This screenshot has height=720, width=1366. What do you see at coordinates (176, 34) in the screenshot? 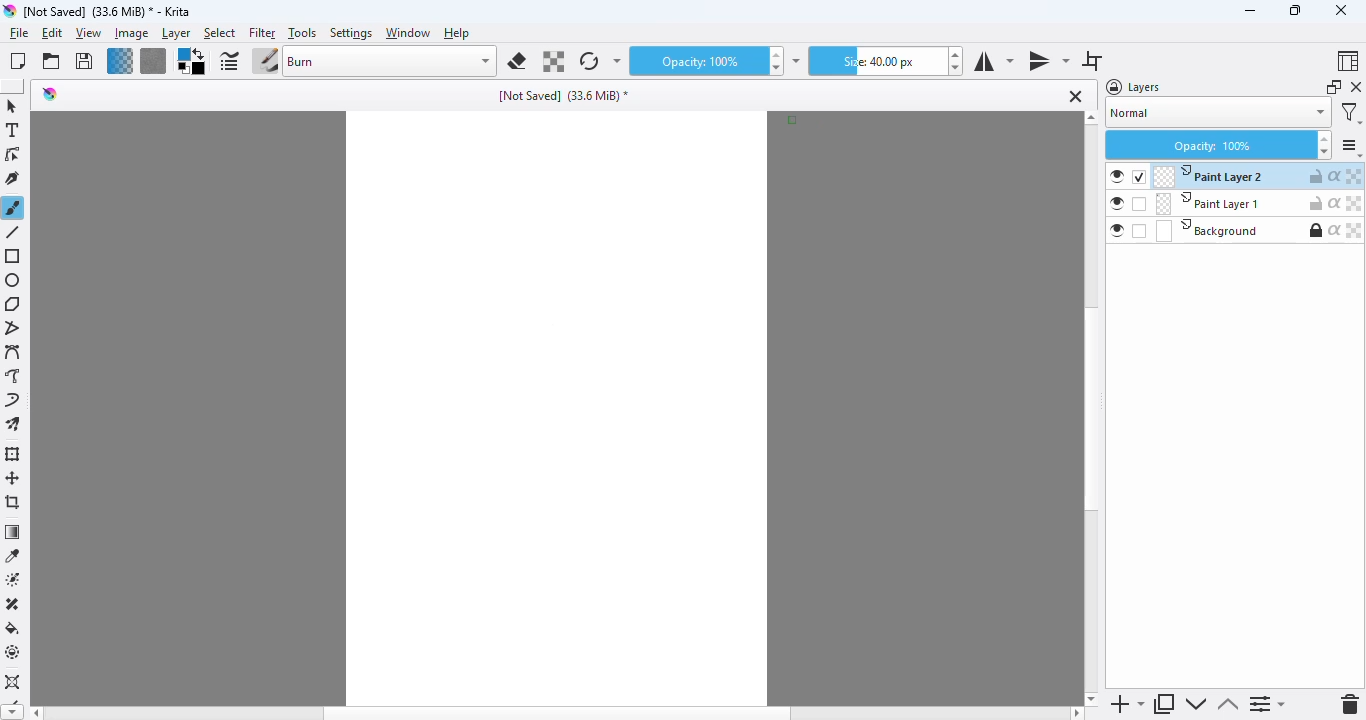
I see `layer` at bounding box center [176, 34].